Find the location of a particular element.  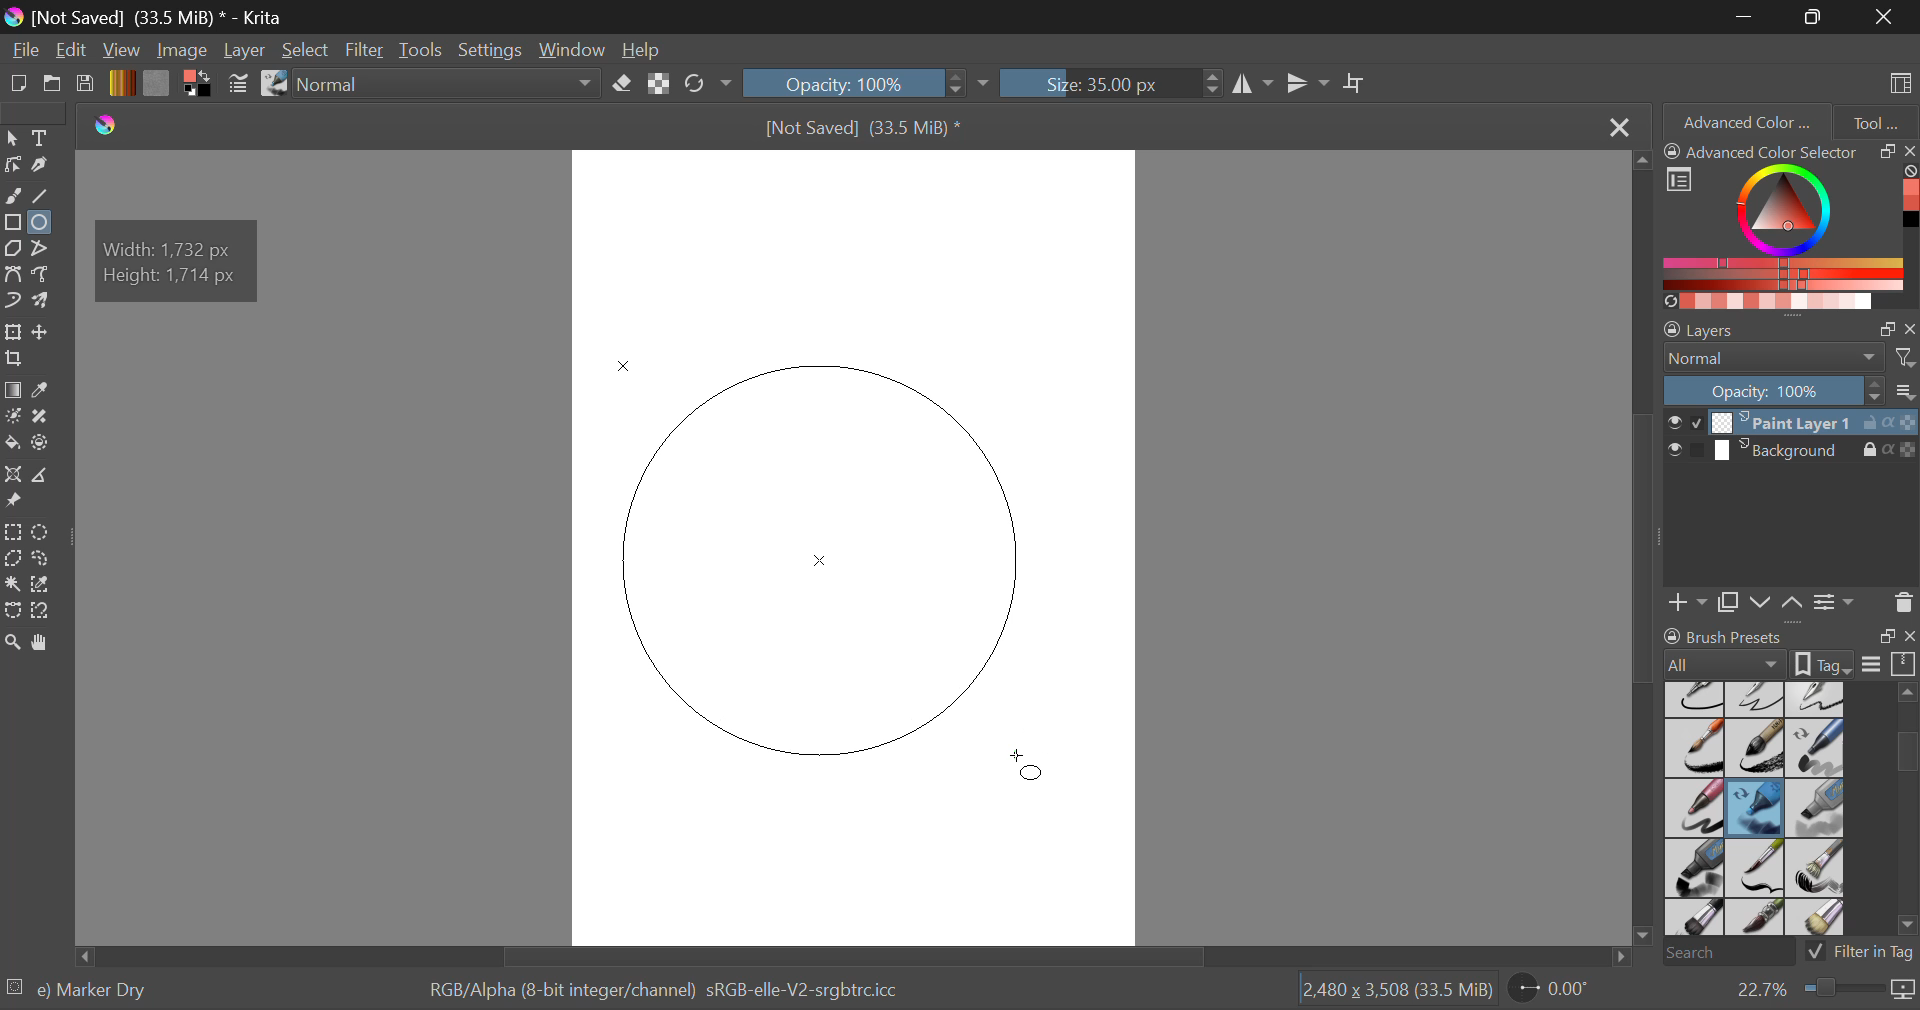

Ink-4 Pen Rough is located at coordinates (1816, 698).